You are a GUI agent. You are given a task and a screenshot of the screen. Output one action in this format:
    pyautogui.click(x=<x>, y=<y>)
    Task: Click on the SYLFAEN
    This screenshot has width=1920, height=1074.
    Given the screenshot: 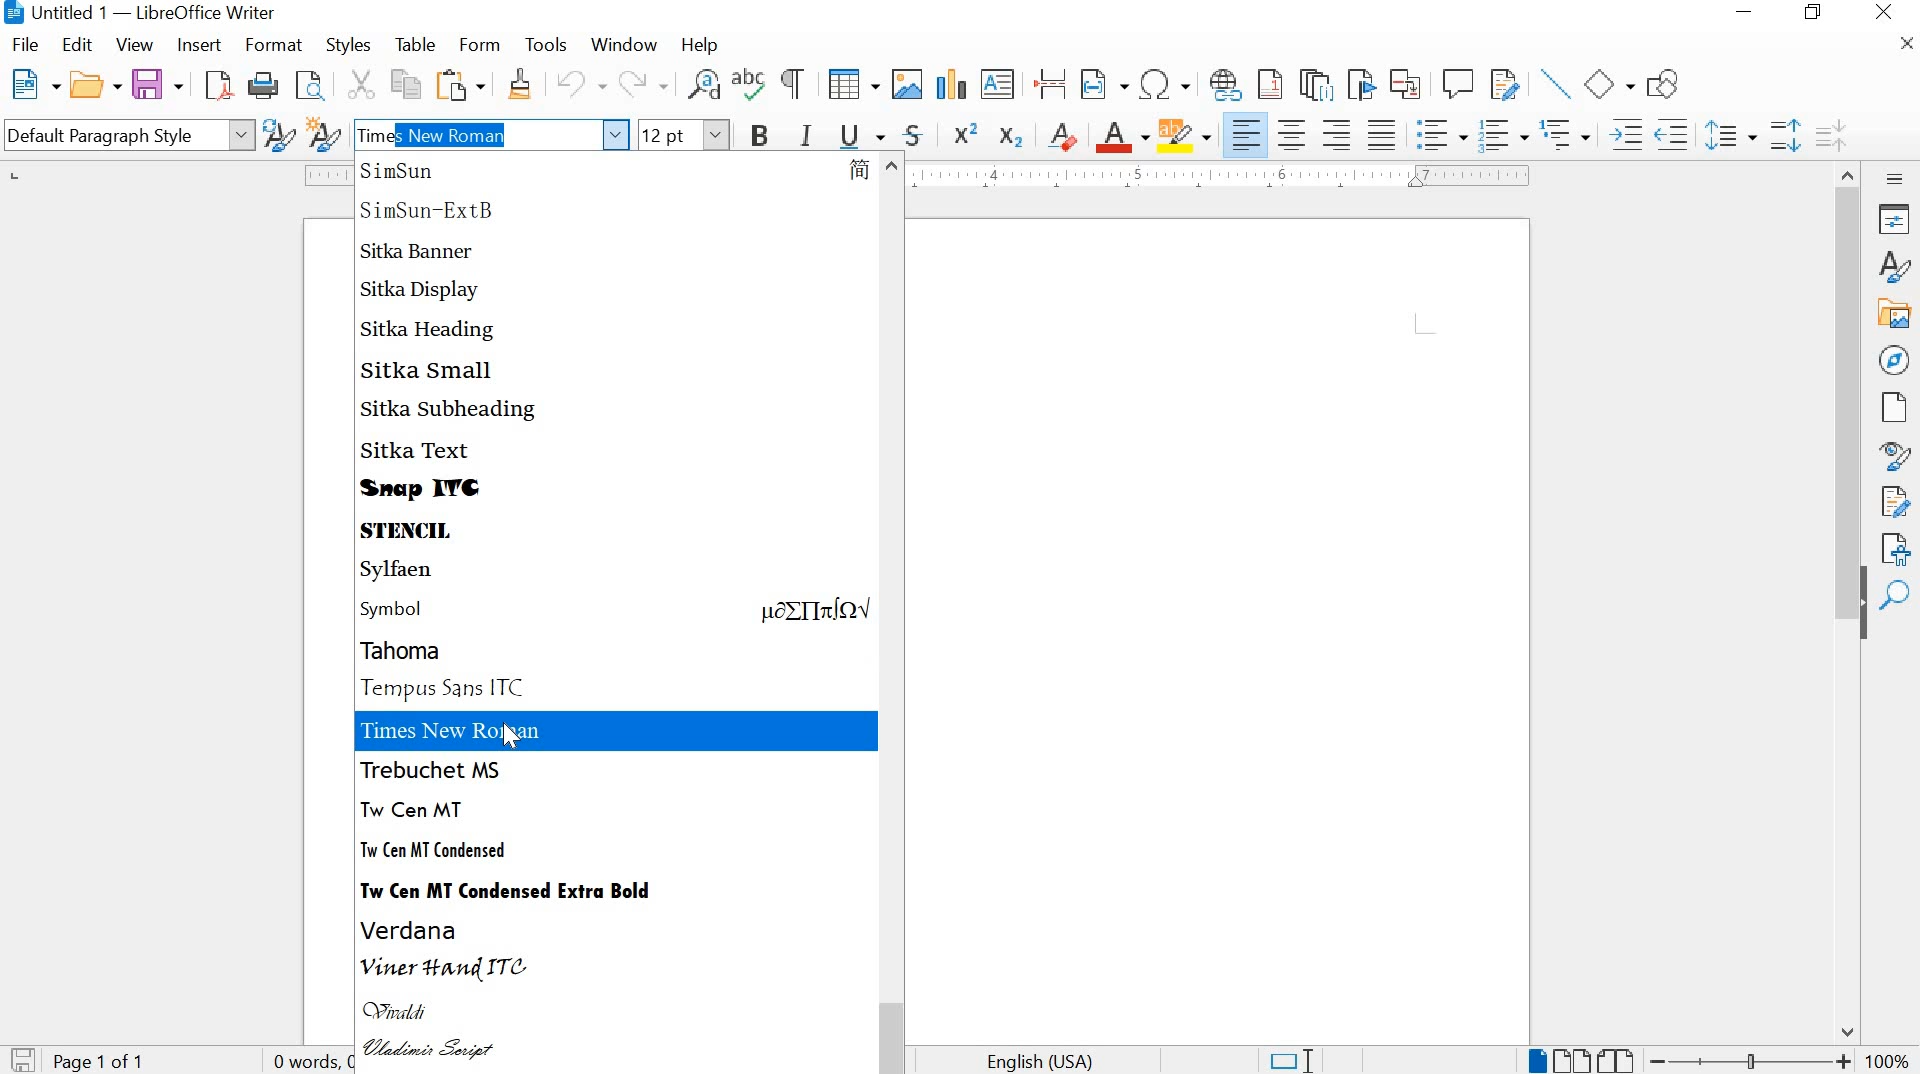 What is the action you would take?
    pyautogui.click(x=398, y=570)
    